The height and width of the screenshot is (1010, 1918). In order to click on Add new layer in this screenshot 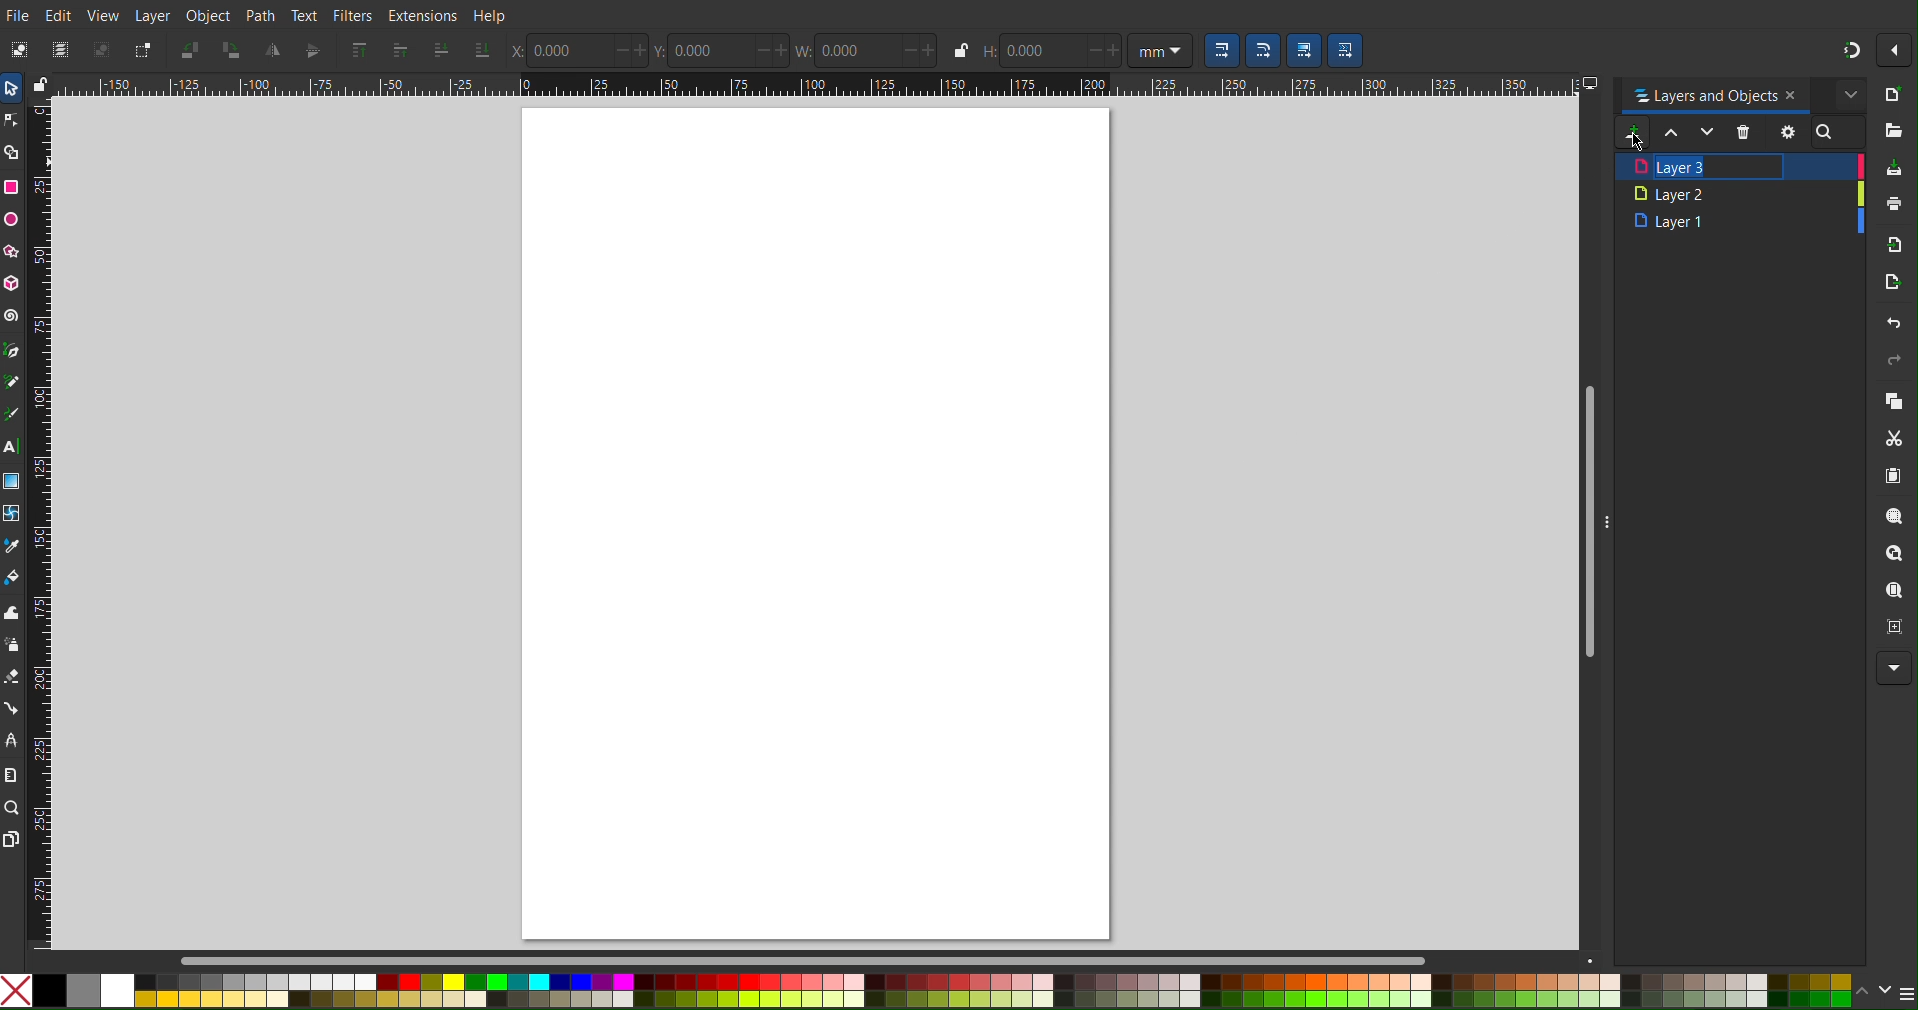, I will do `click(1631, 133)`.